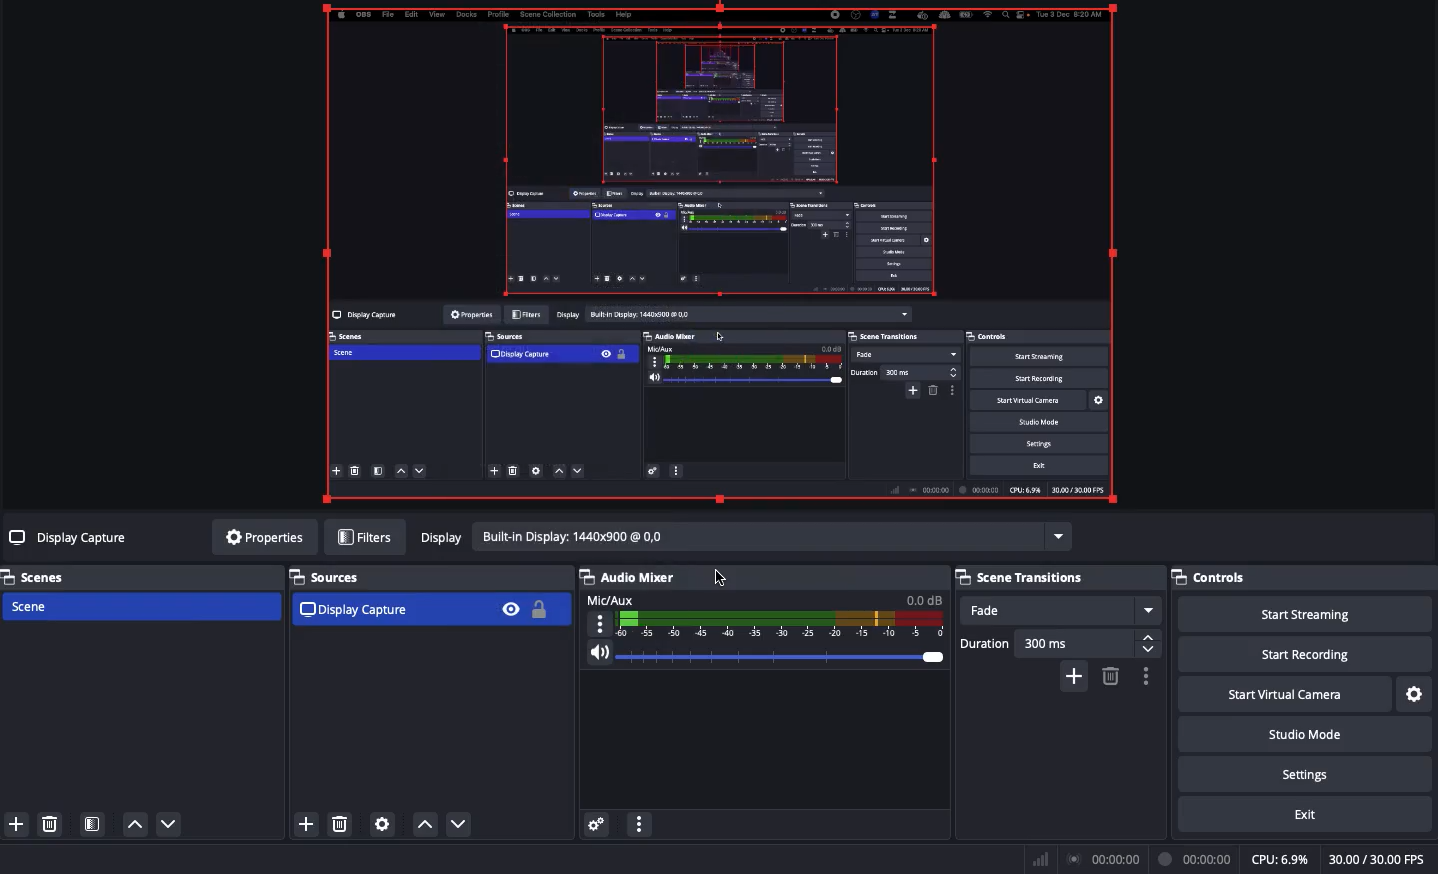 This screenshot has height=874, width=1438. I want to click on Exit, so click(1304, 817).